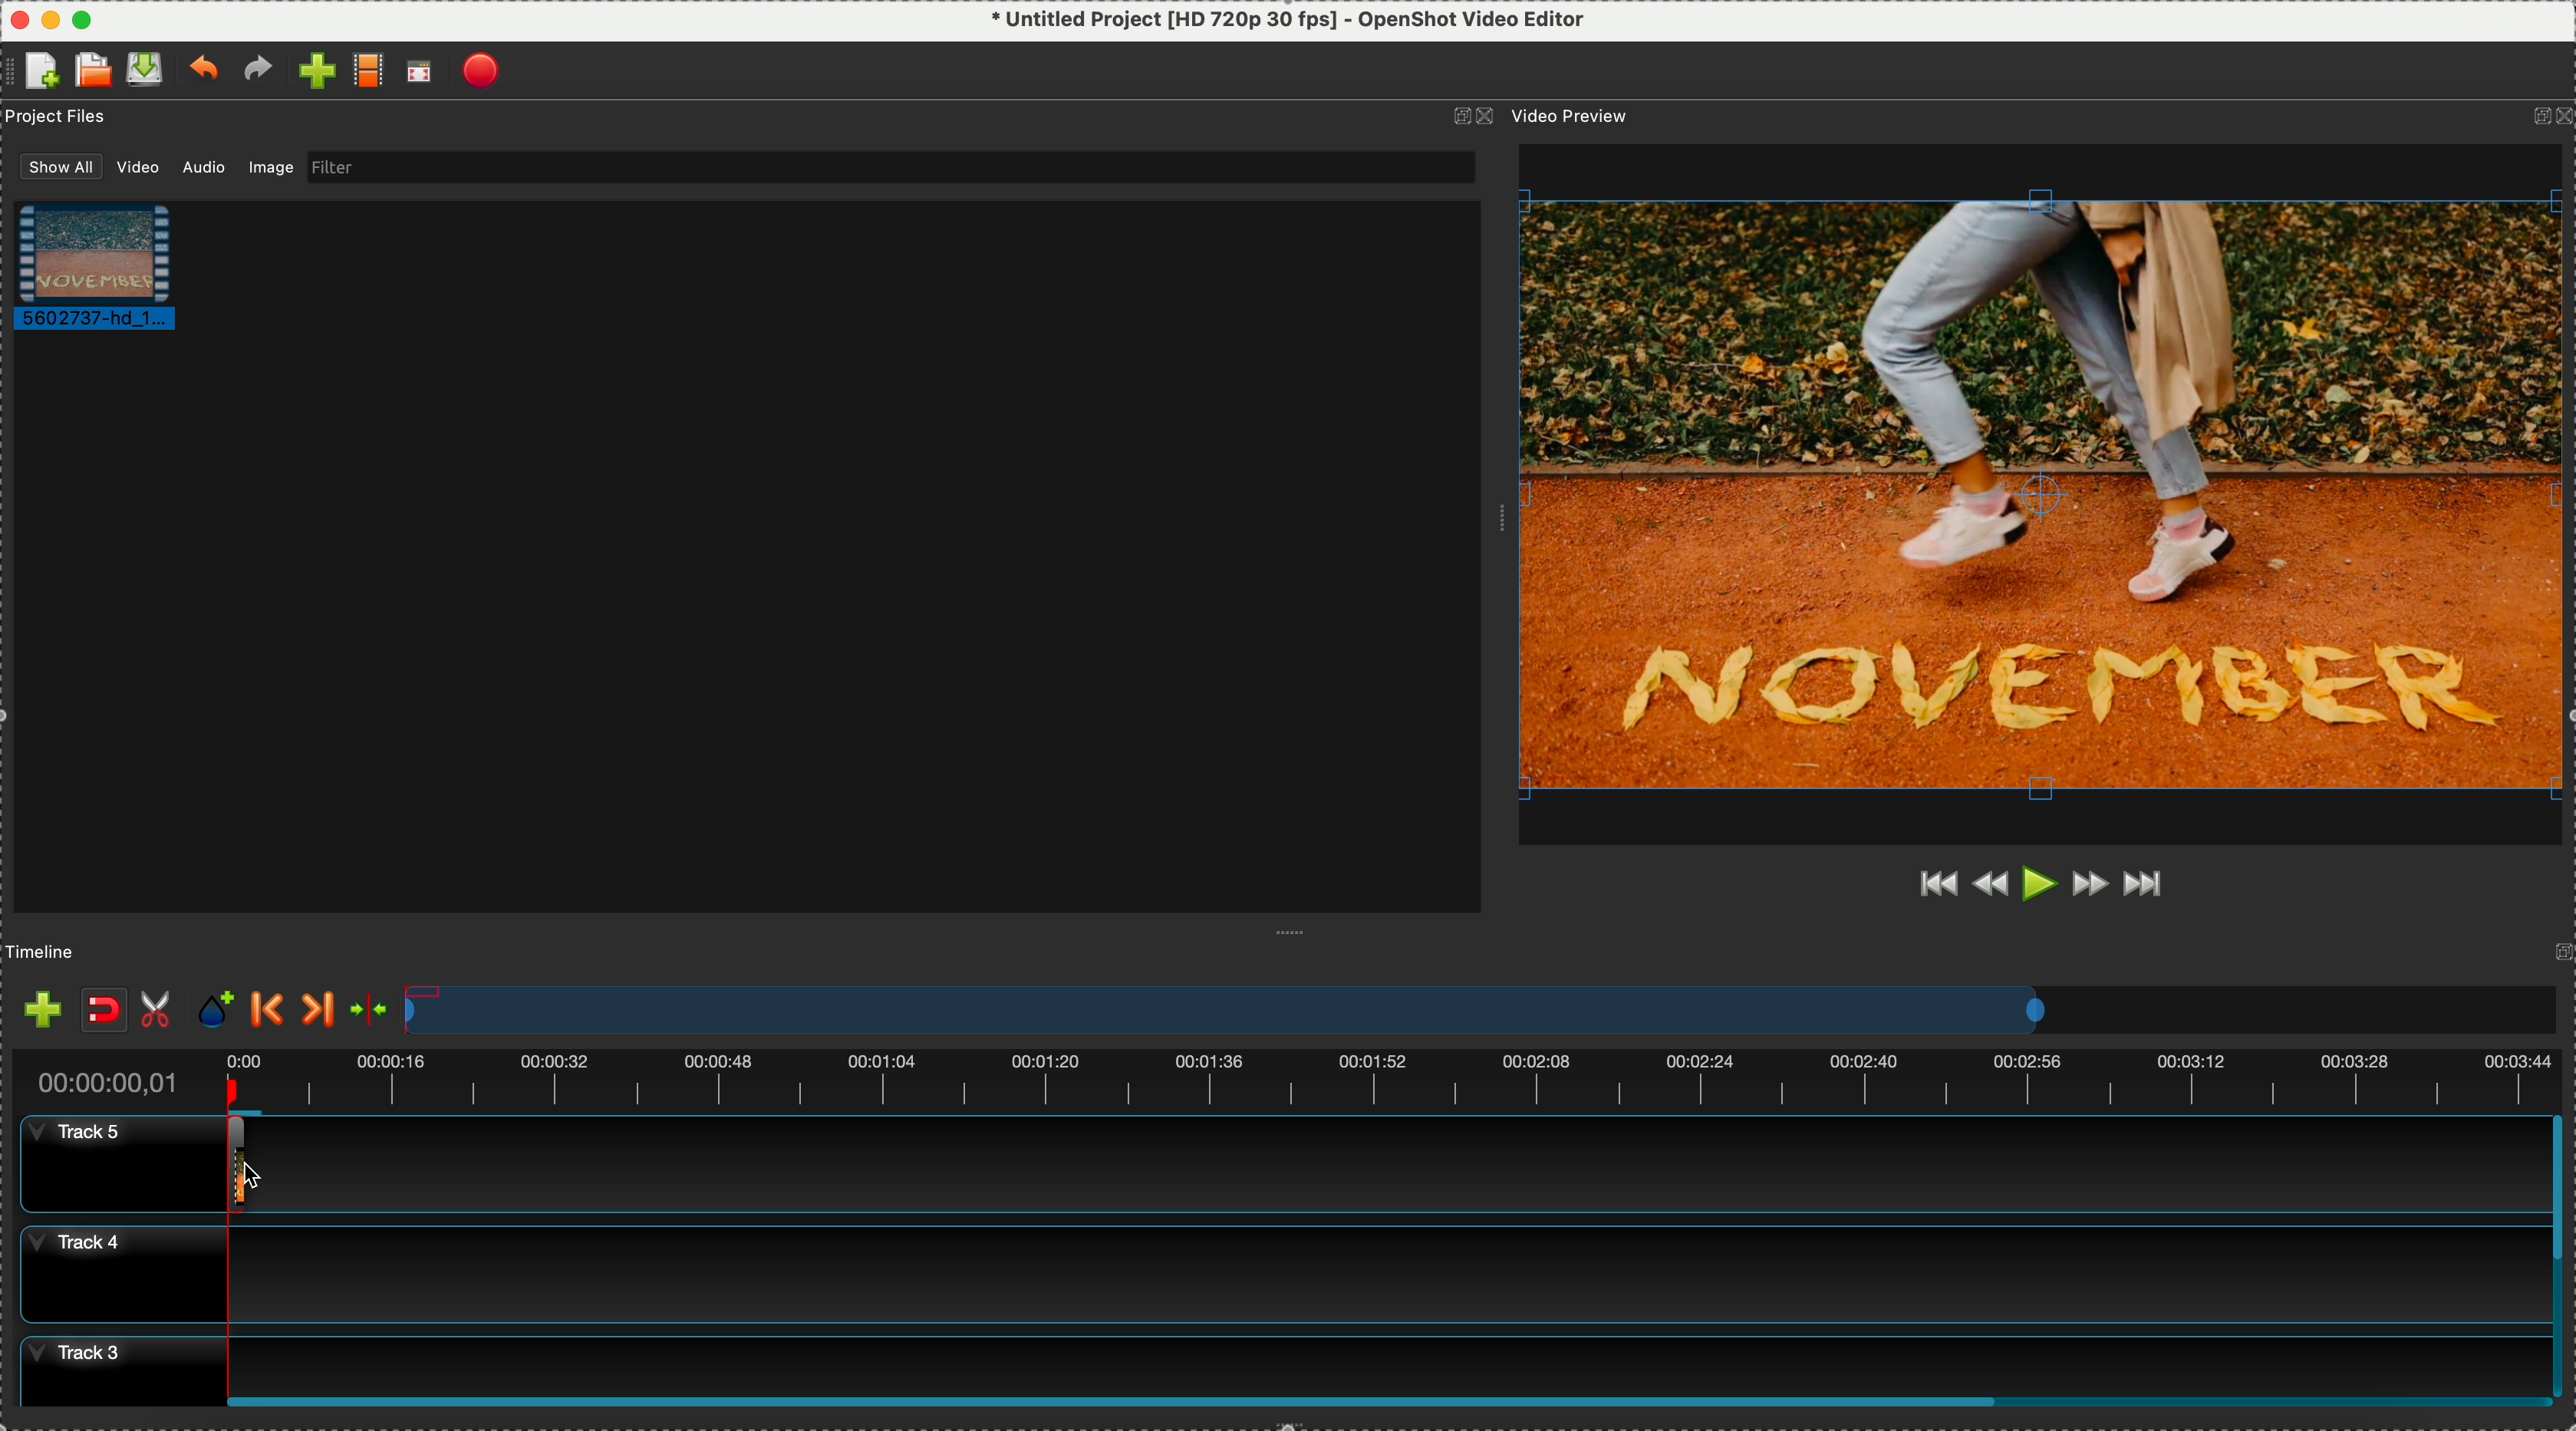 This screenshot has height=1431, width=2576. What do you see at coordinates (2090, 889) in the screenshot?
I see `fast forward` at bounding box center [2090, 889].